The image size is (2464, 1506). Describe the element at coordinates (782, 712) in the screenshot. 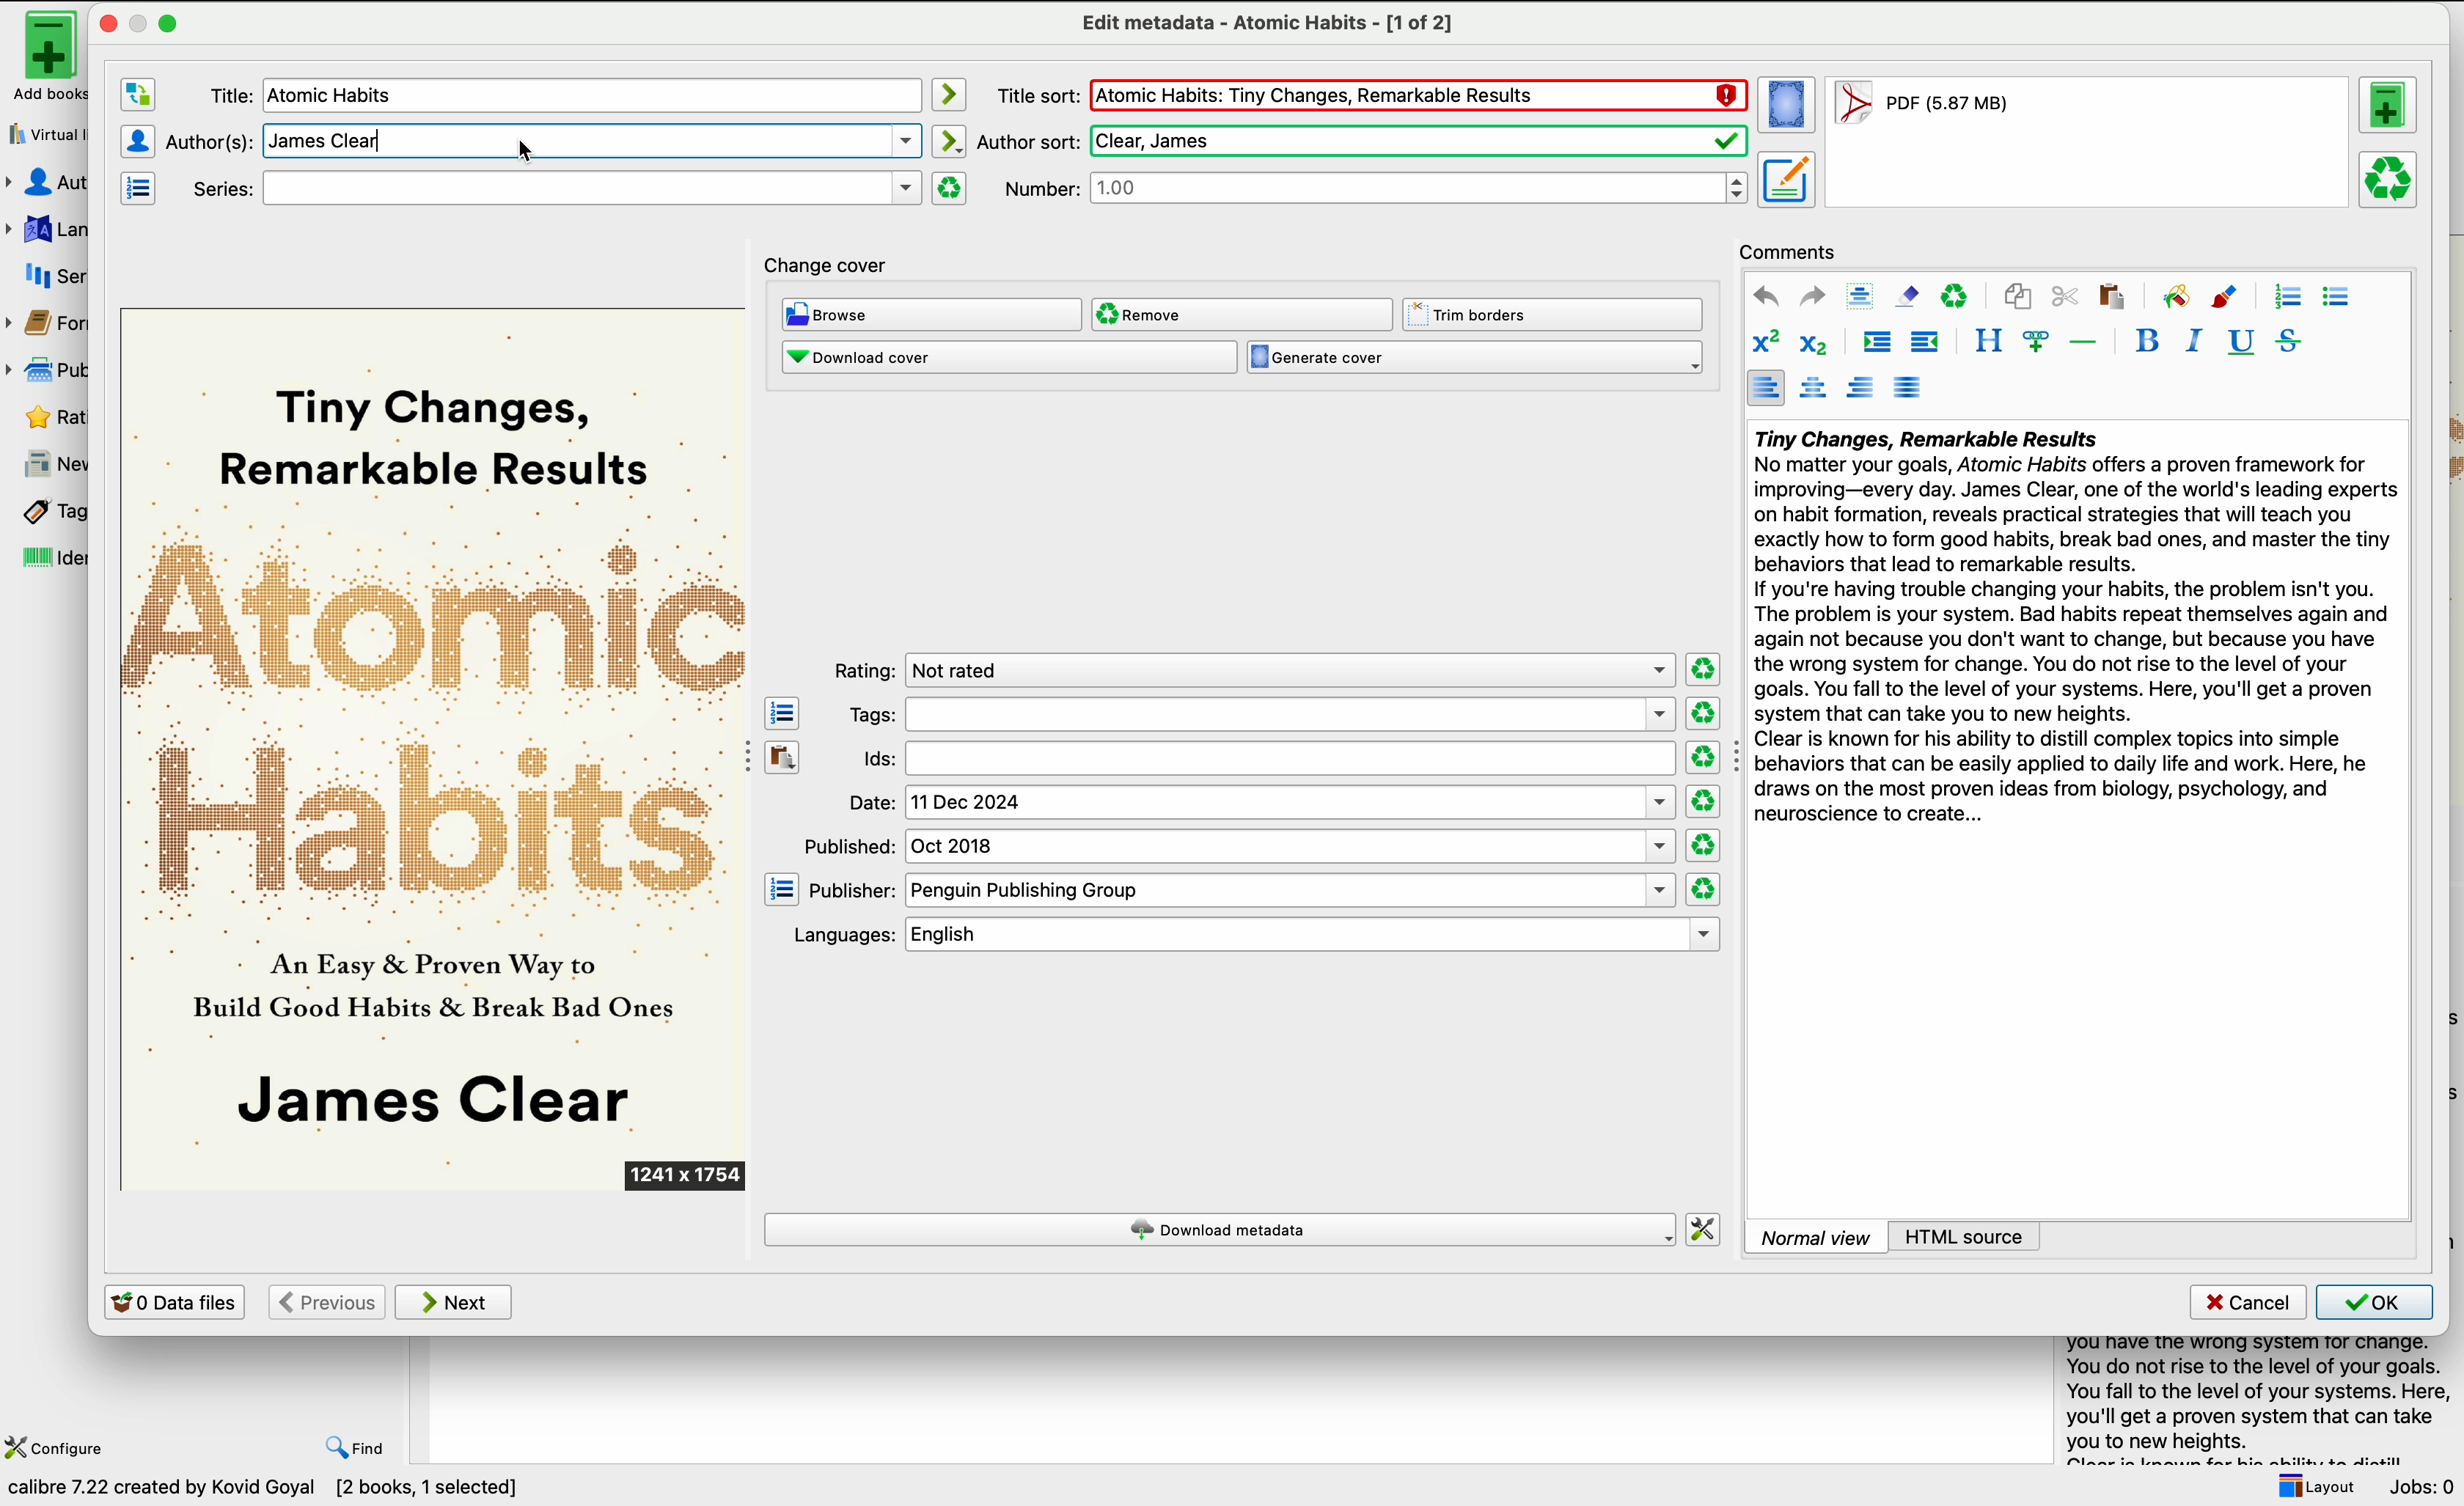

I see `open the tag editor` at that location.